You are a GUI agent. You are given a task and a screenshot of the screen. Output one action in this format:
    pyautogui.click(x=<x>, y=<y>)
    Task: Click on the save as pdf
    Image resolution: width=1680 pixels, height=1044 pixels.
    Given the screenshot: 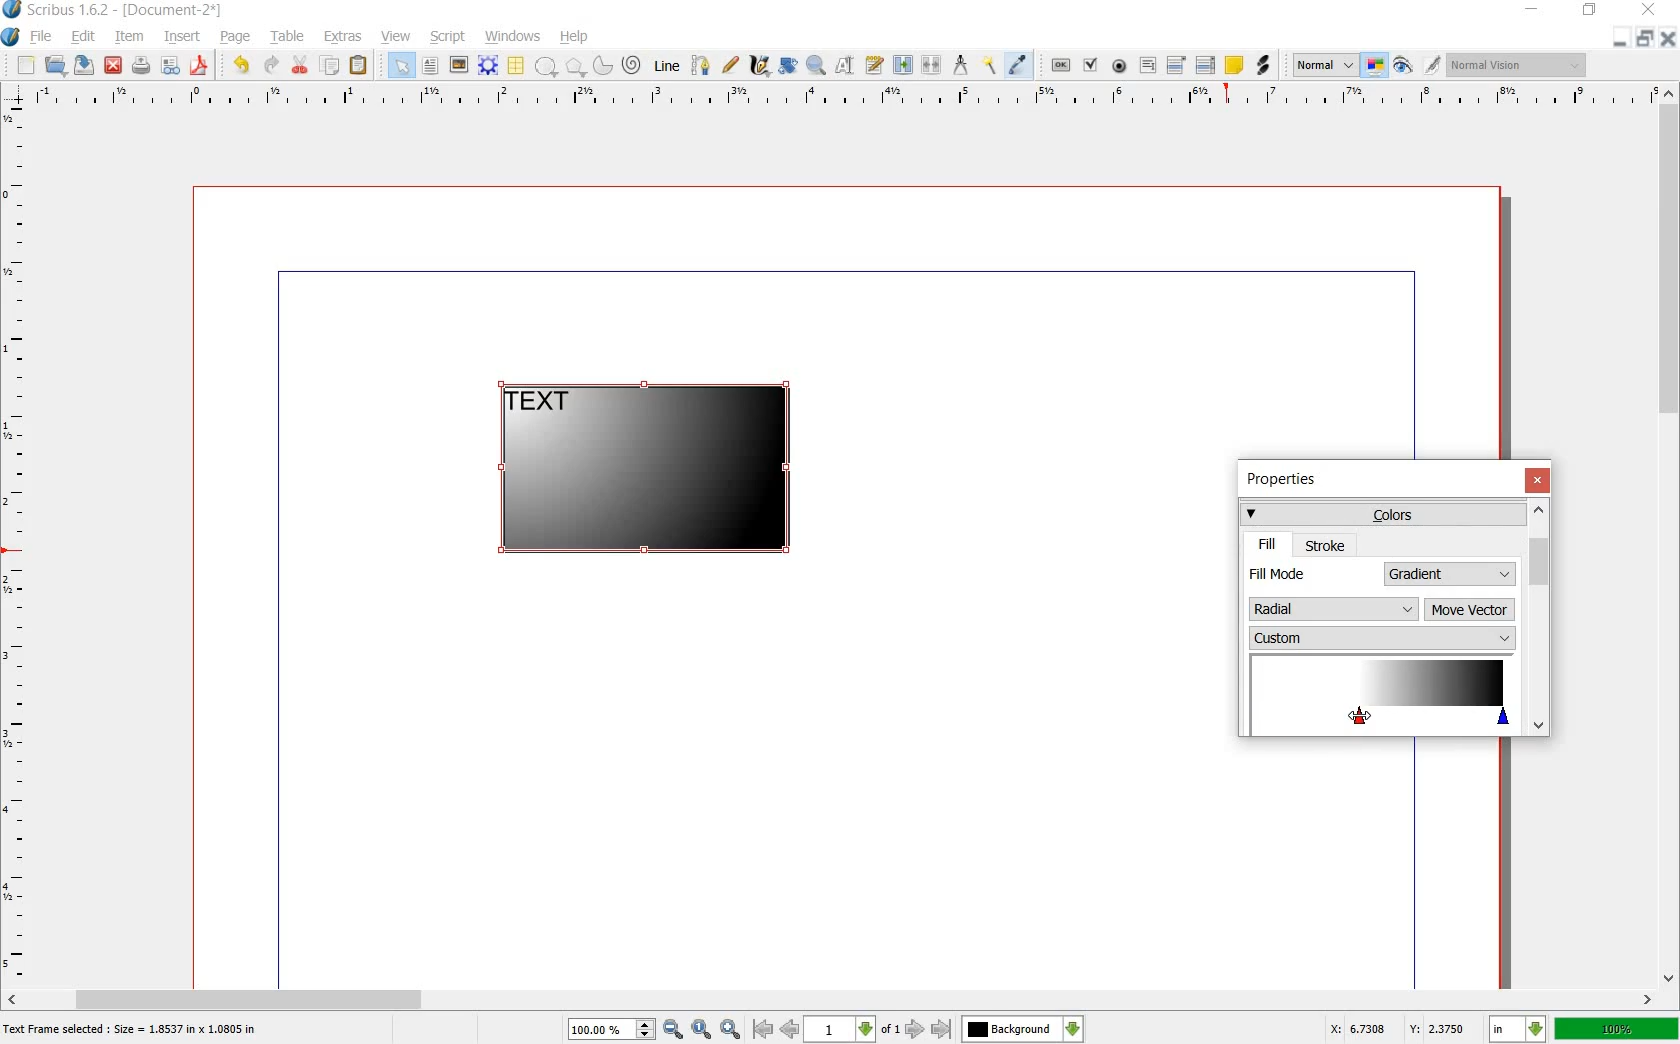 What is the action you would take?
    pyautogui.click(x=199, y=66)
    